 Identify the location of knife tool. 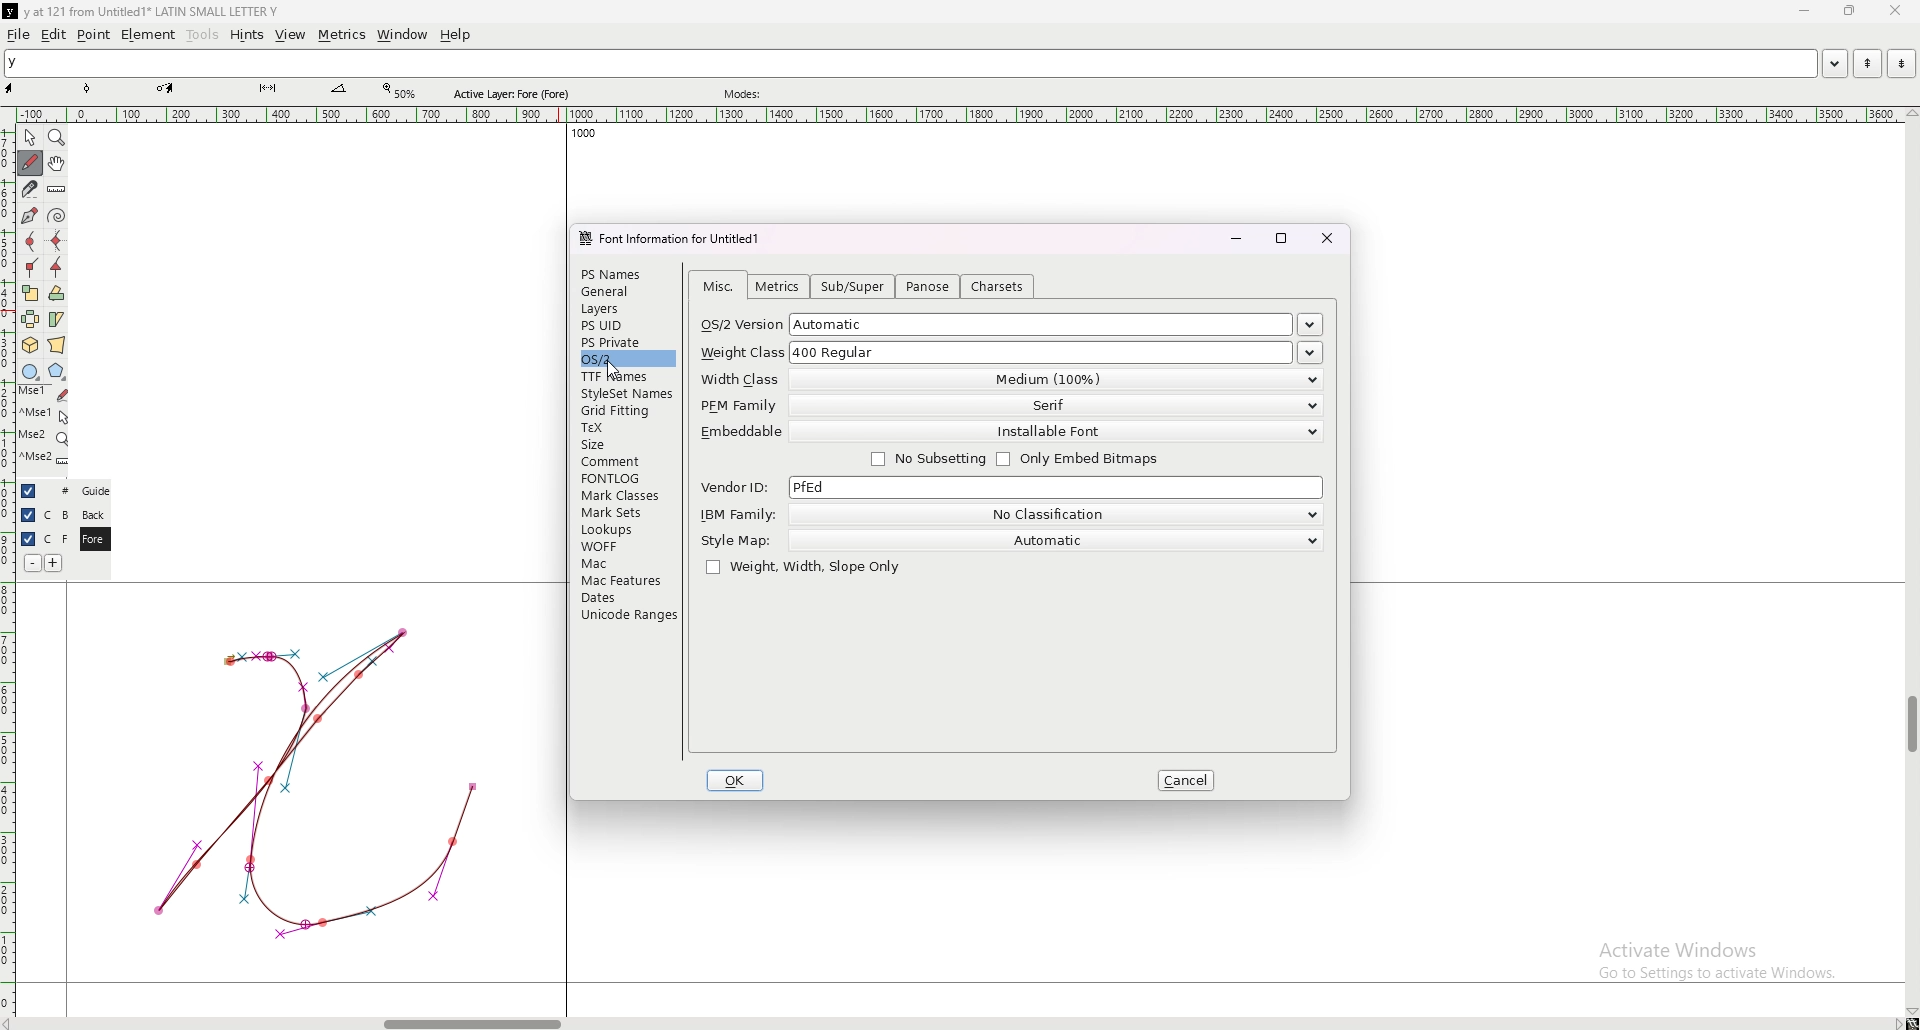
(266, 89).